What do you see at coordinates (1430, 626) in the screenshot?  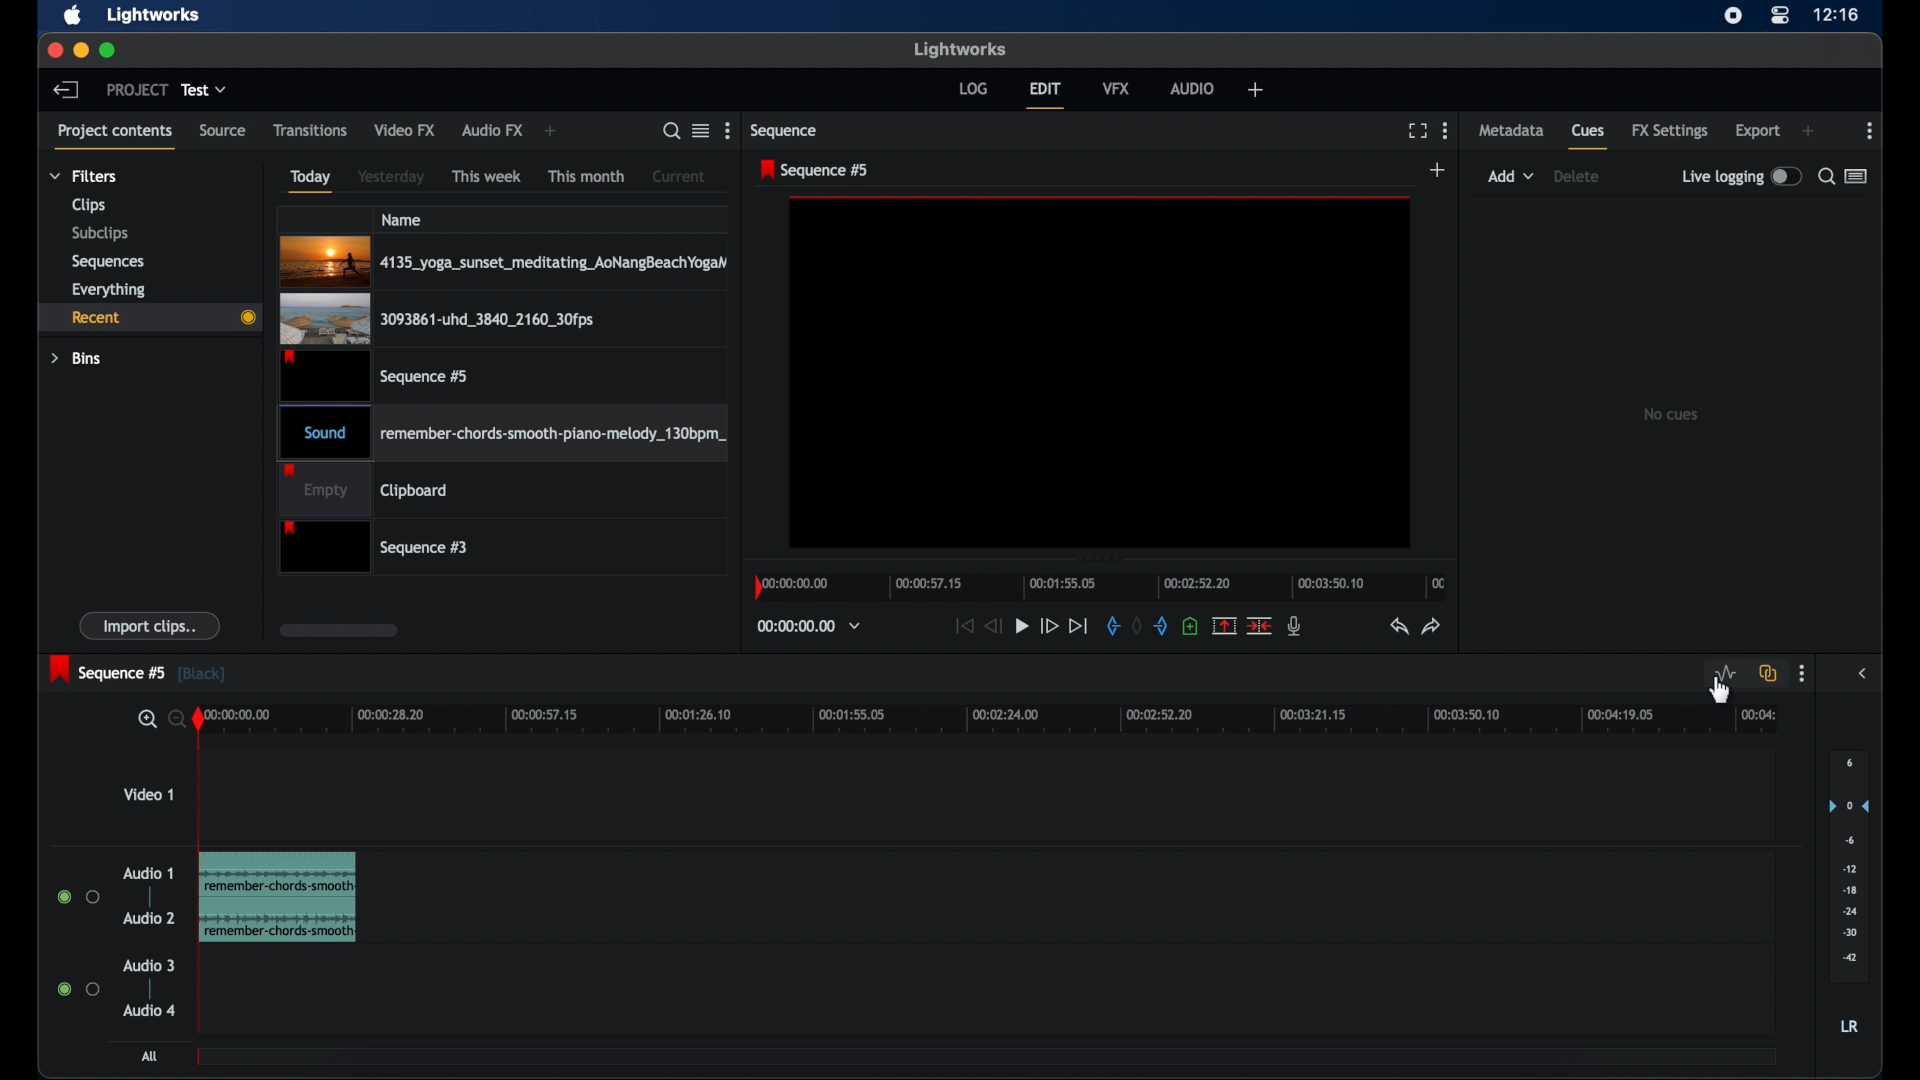 I see `redo` at bounding box center [1430, 626].